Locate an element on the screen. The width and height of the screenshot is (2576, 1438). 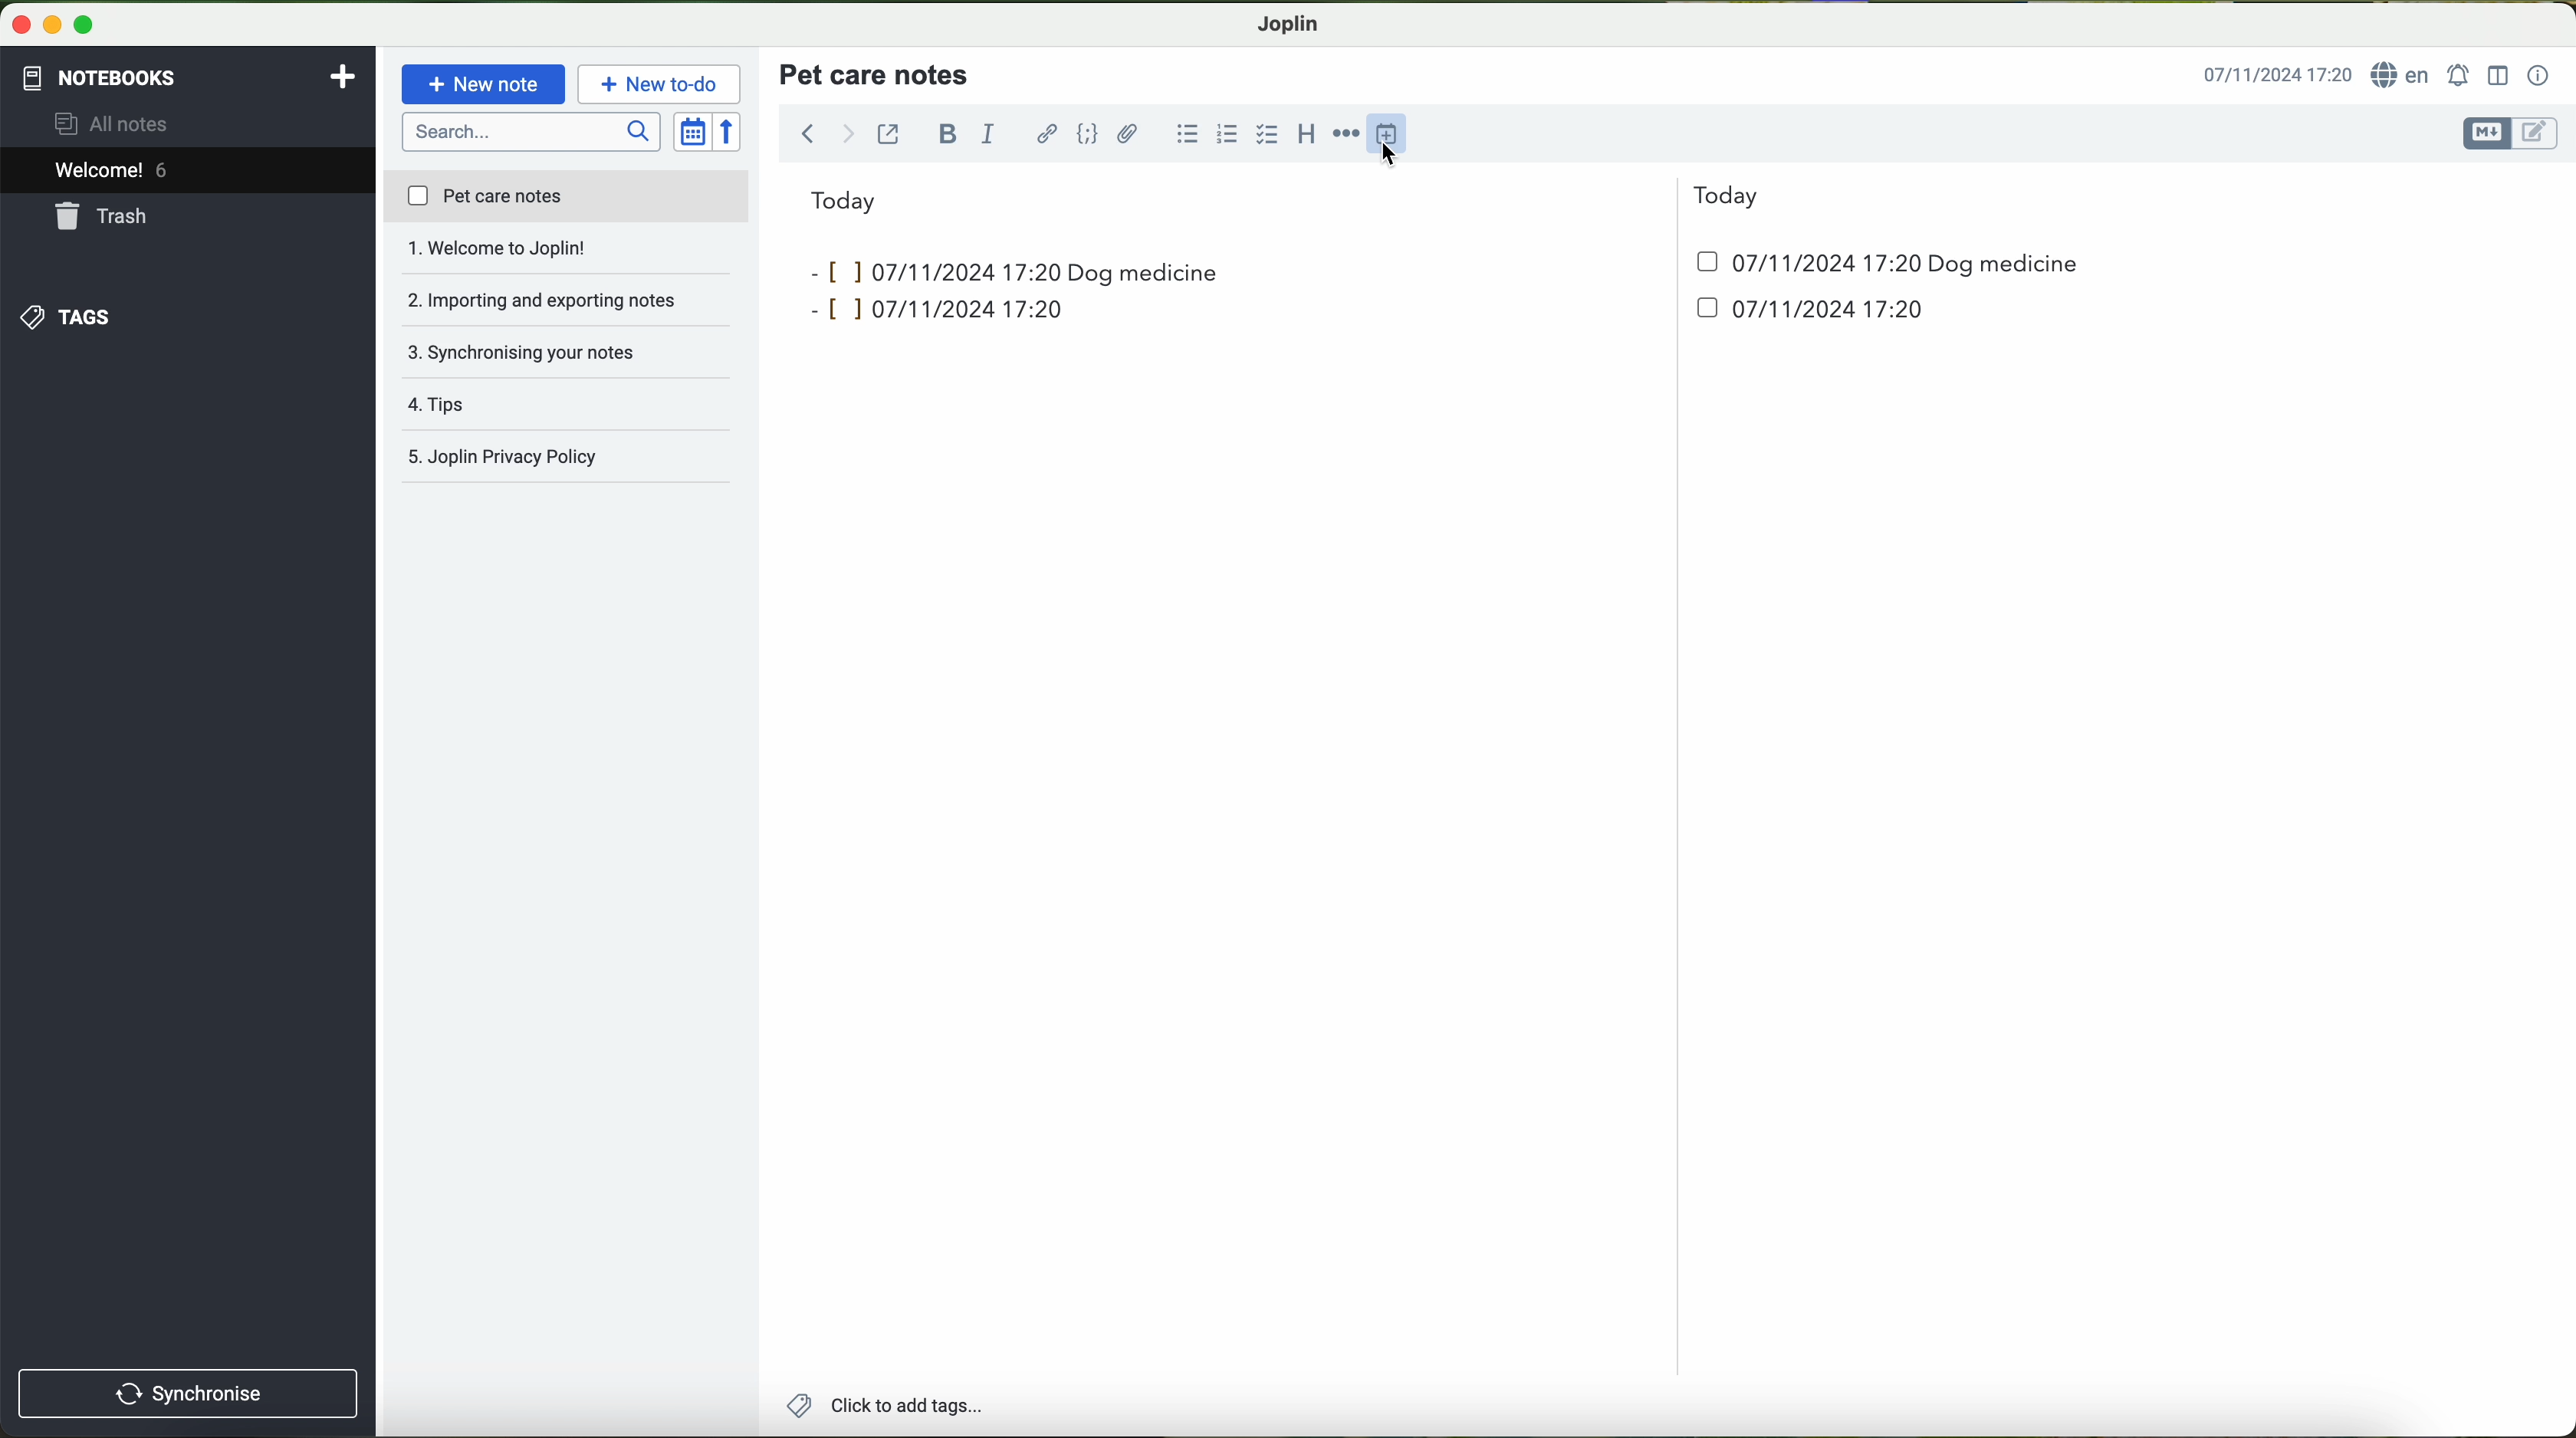
set alarm is located at coordinates (2461, 75).